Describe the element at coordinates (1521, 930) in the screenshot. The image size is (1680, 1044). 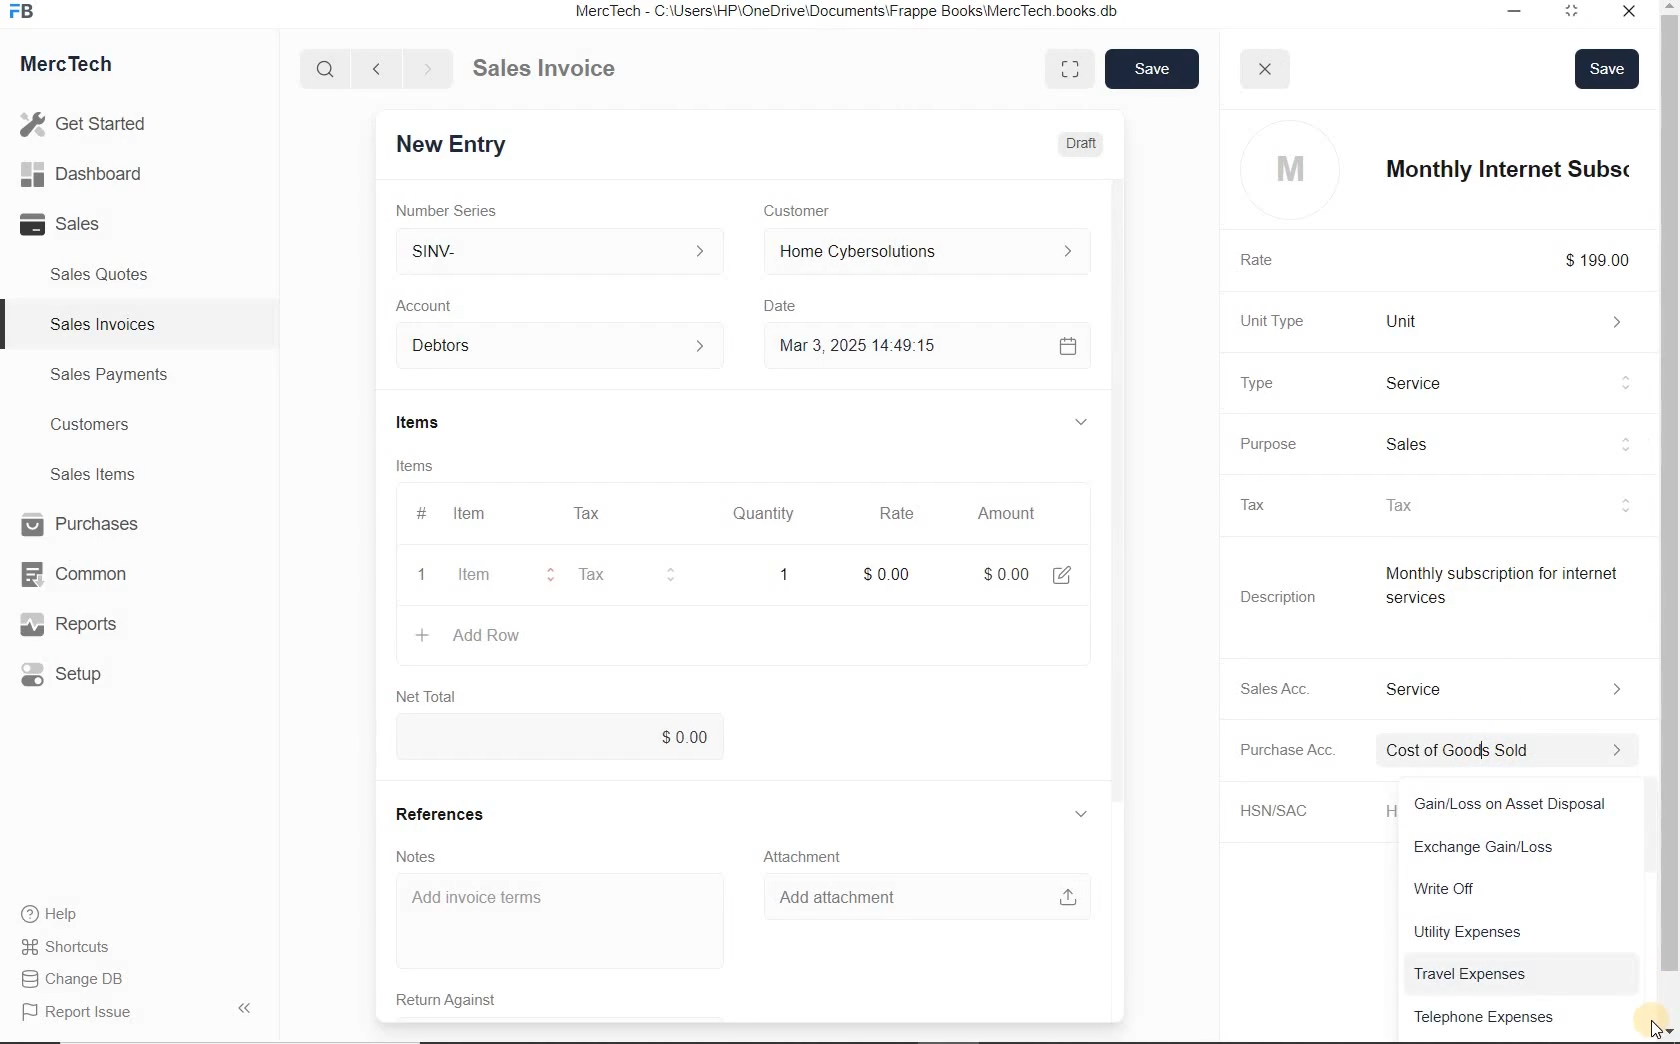
I see `Utility Expenses` at that location.